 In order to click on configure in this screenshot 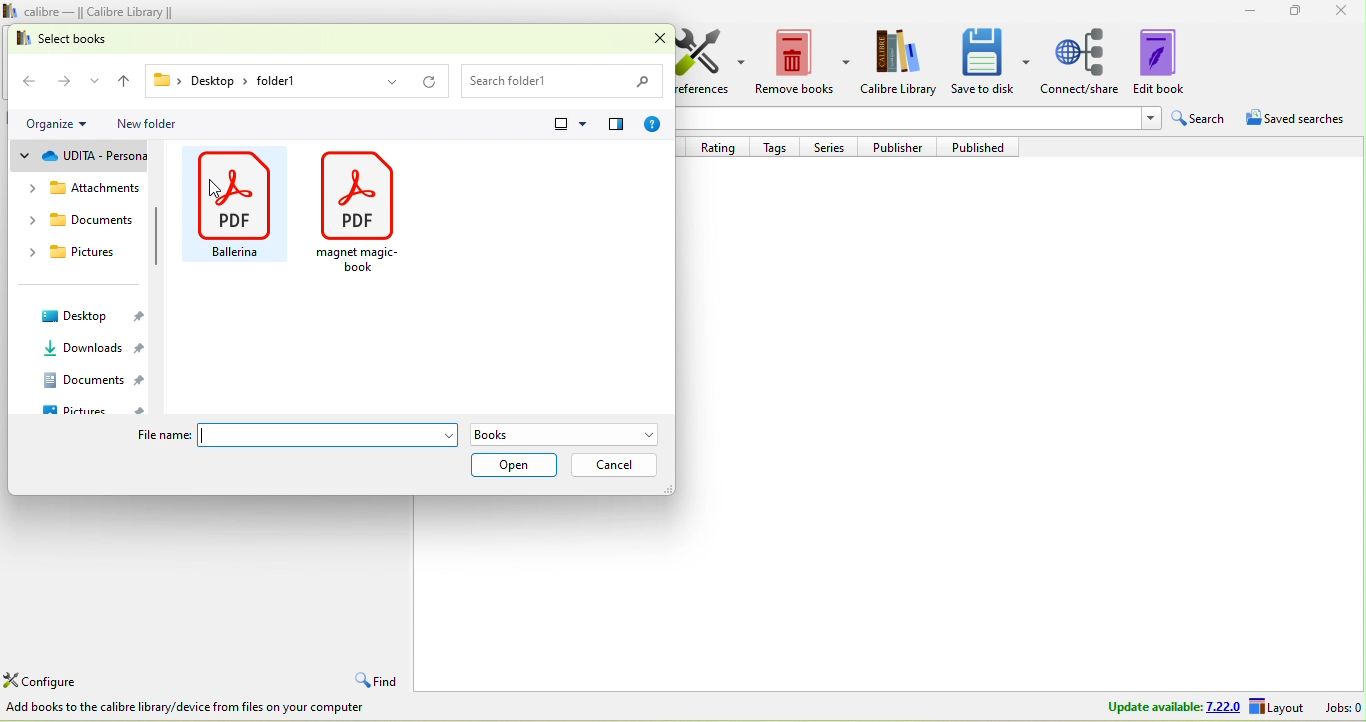, I will do `click(47, 681)`.